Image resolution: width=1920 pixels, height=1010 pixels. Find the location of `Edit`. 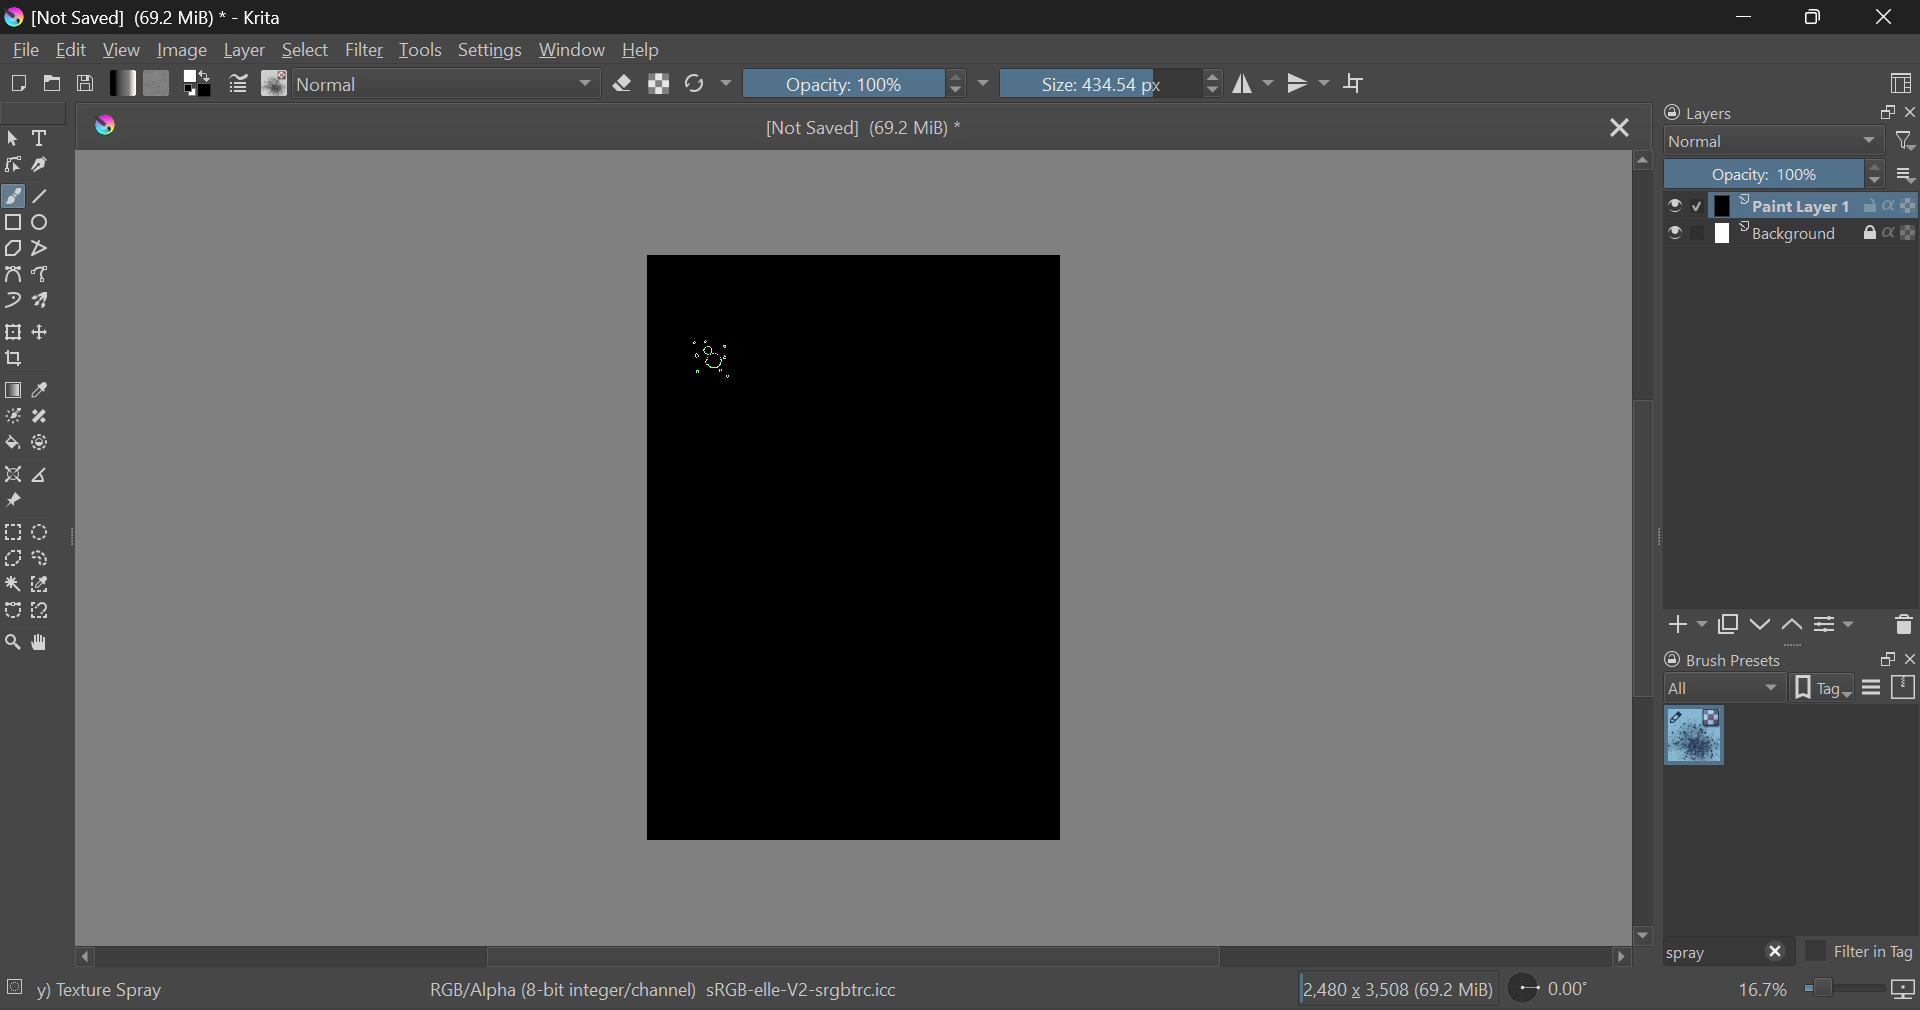

Edit is located at coordinates (72, 49).